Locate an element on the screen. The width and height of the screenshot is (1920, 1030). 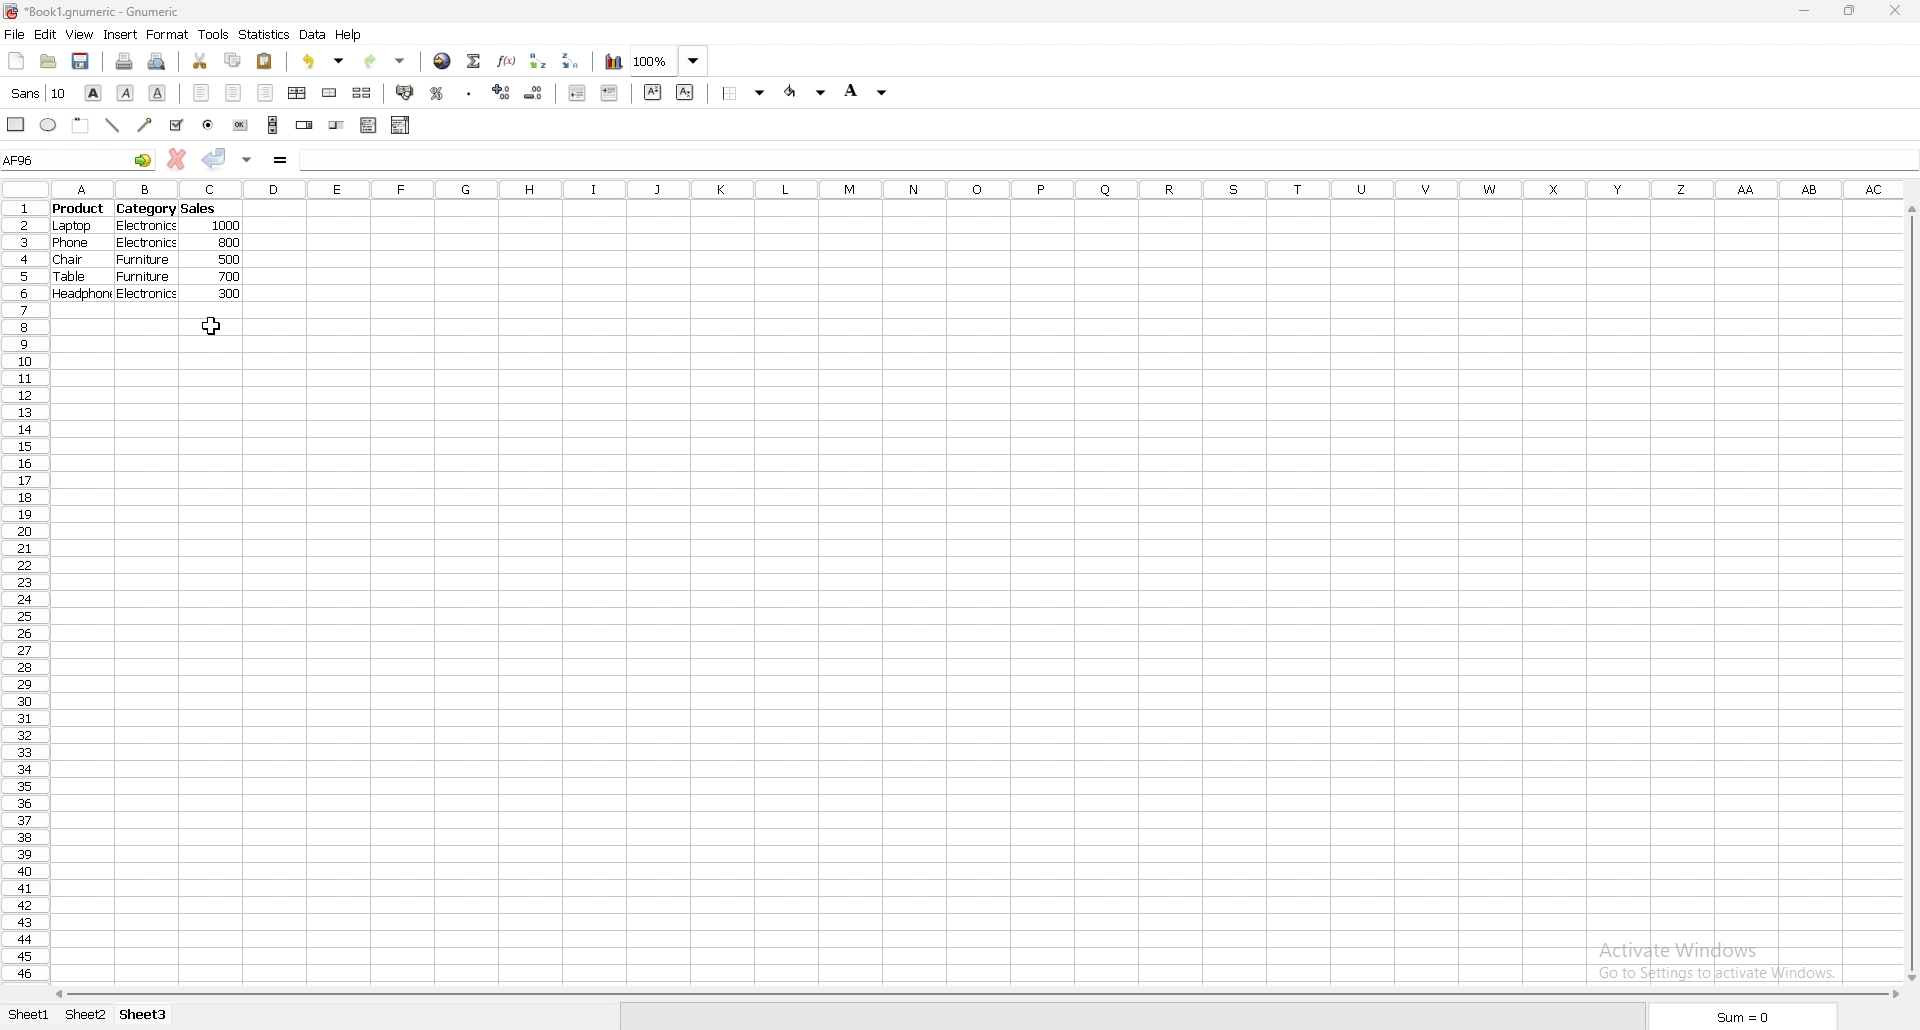
accounting is located at coordinates (406, 92).